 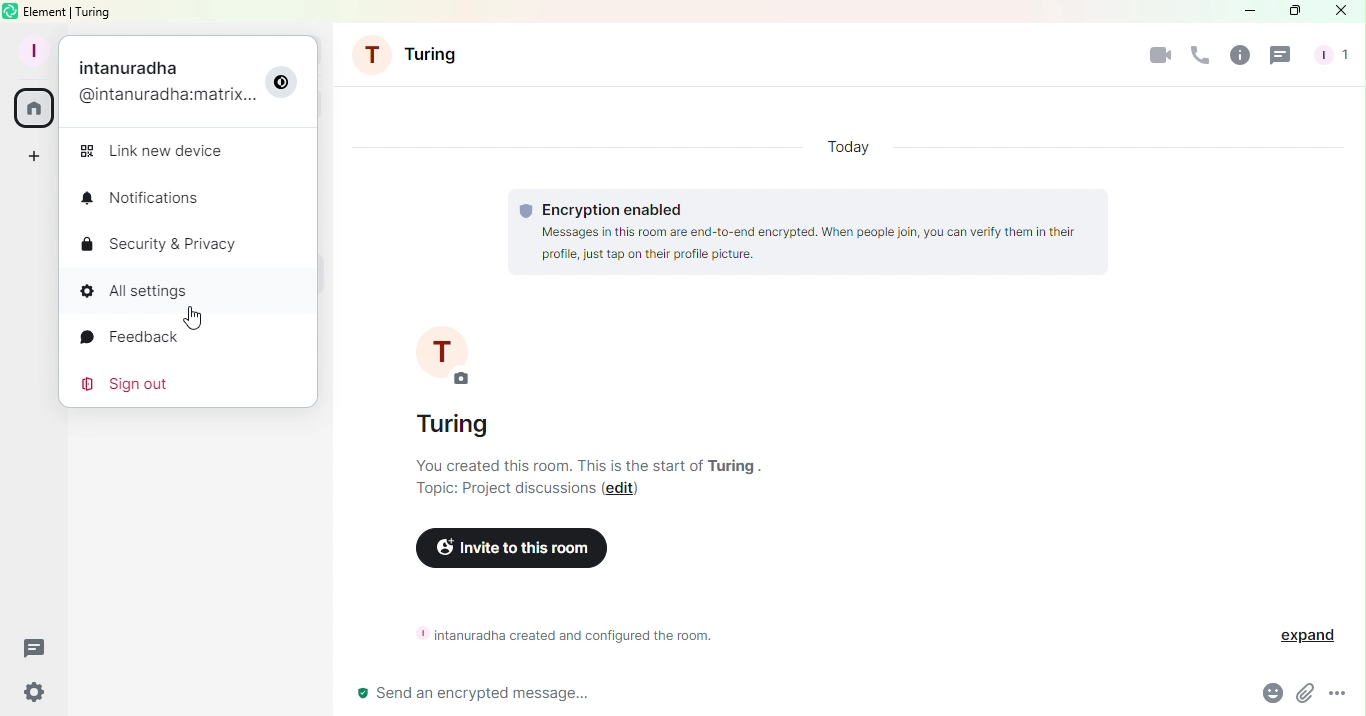 What do you see at coordinates (805, 232) in the screenshot?
I see `Encryption information` at bounding box center [805, 232].